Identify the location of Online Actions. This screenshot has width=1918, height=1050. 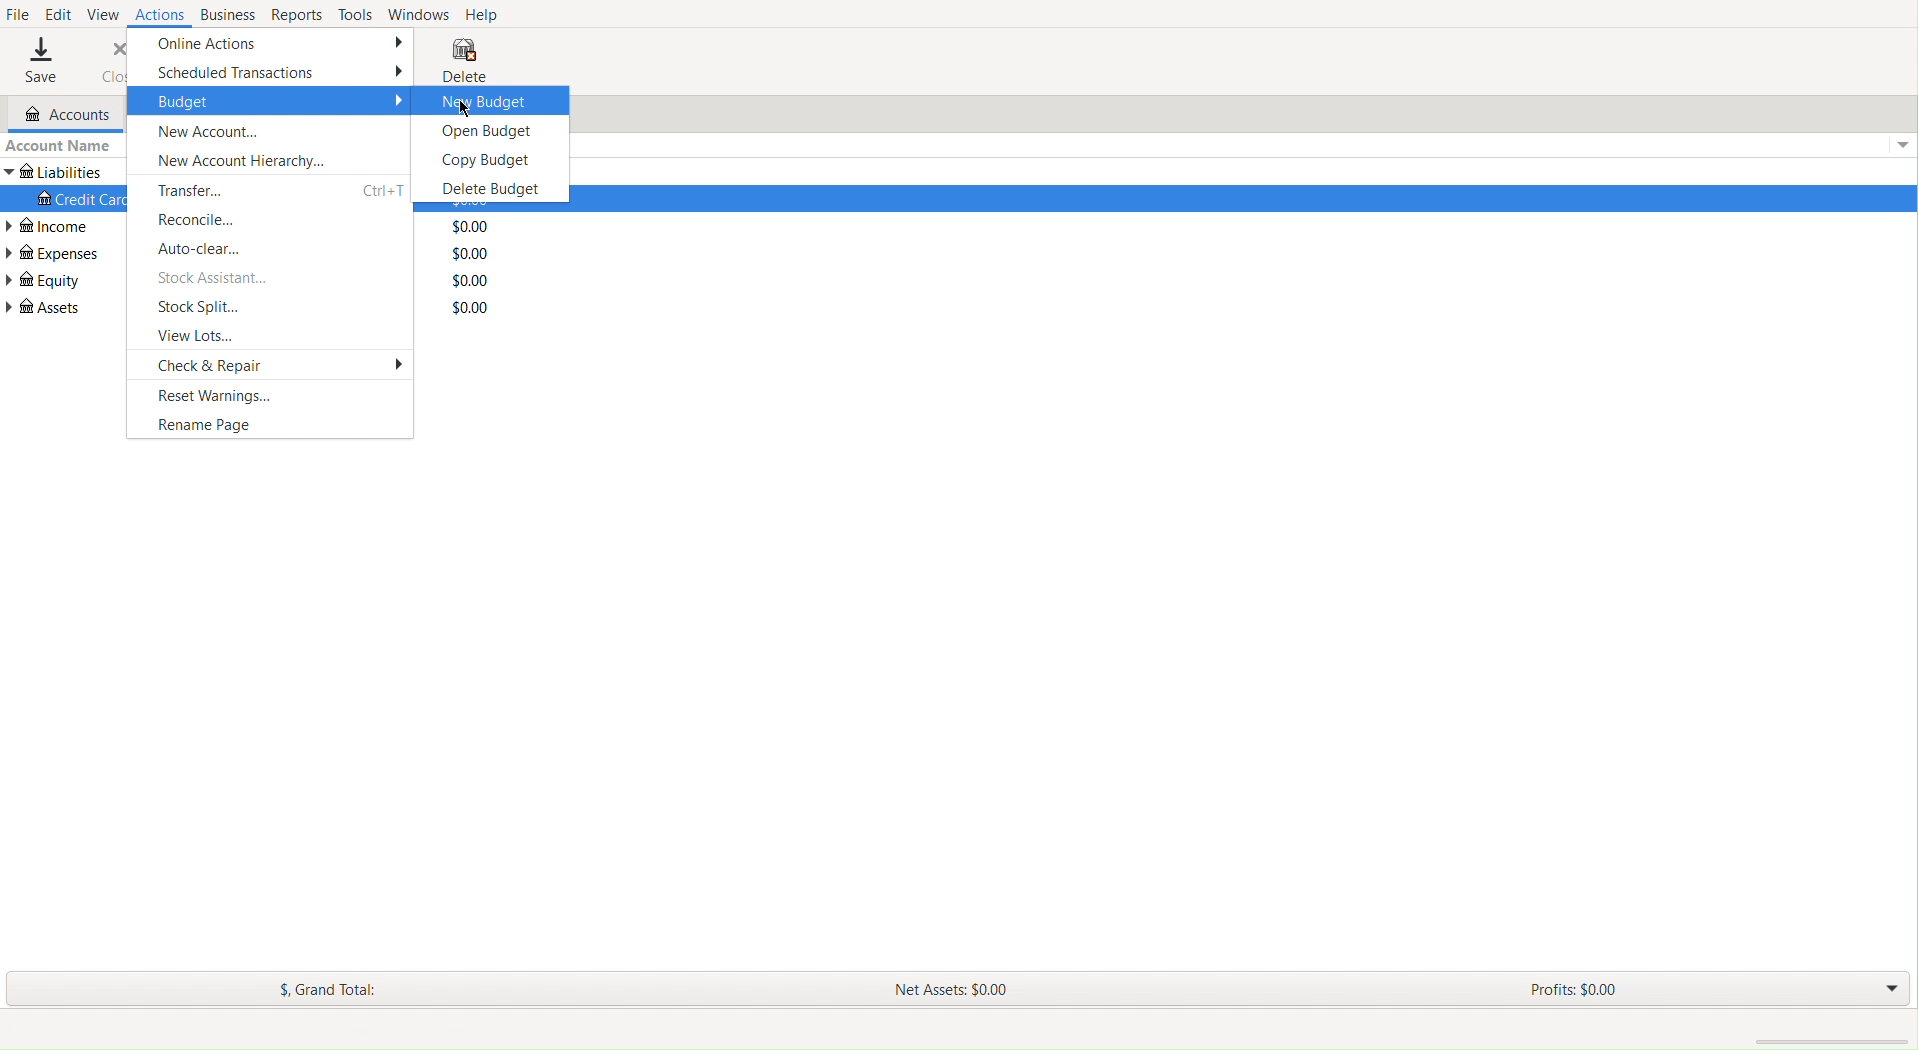
(271, 43).